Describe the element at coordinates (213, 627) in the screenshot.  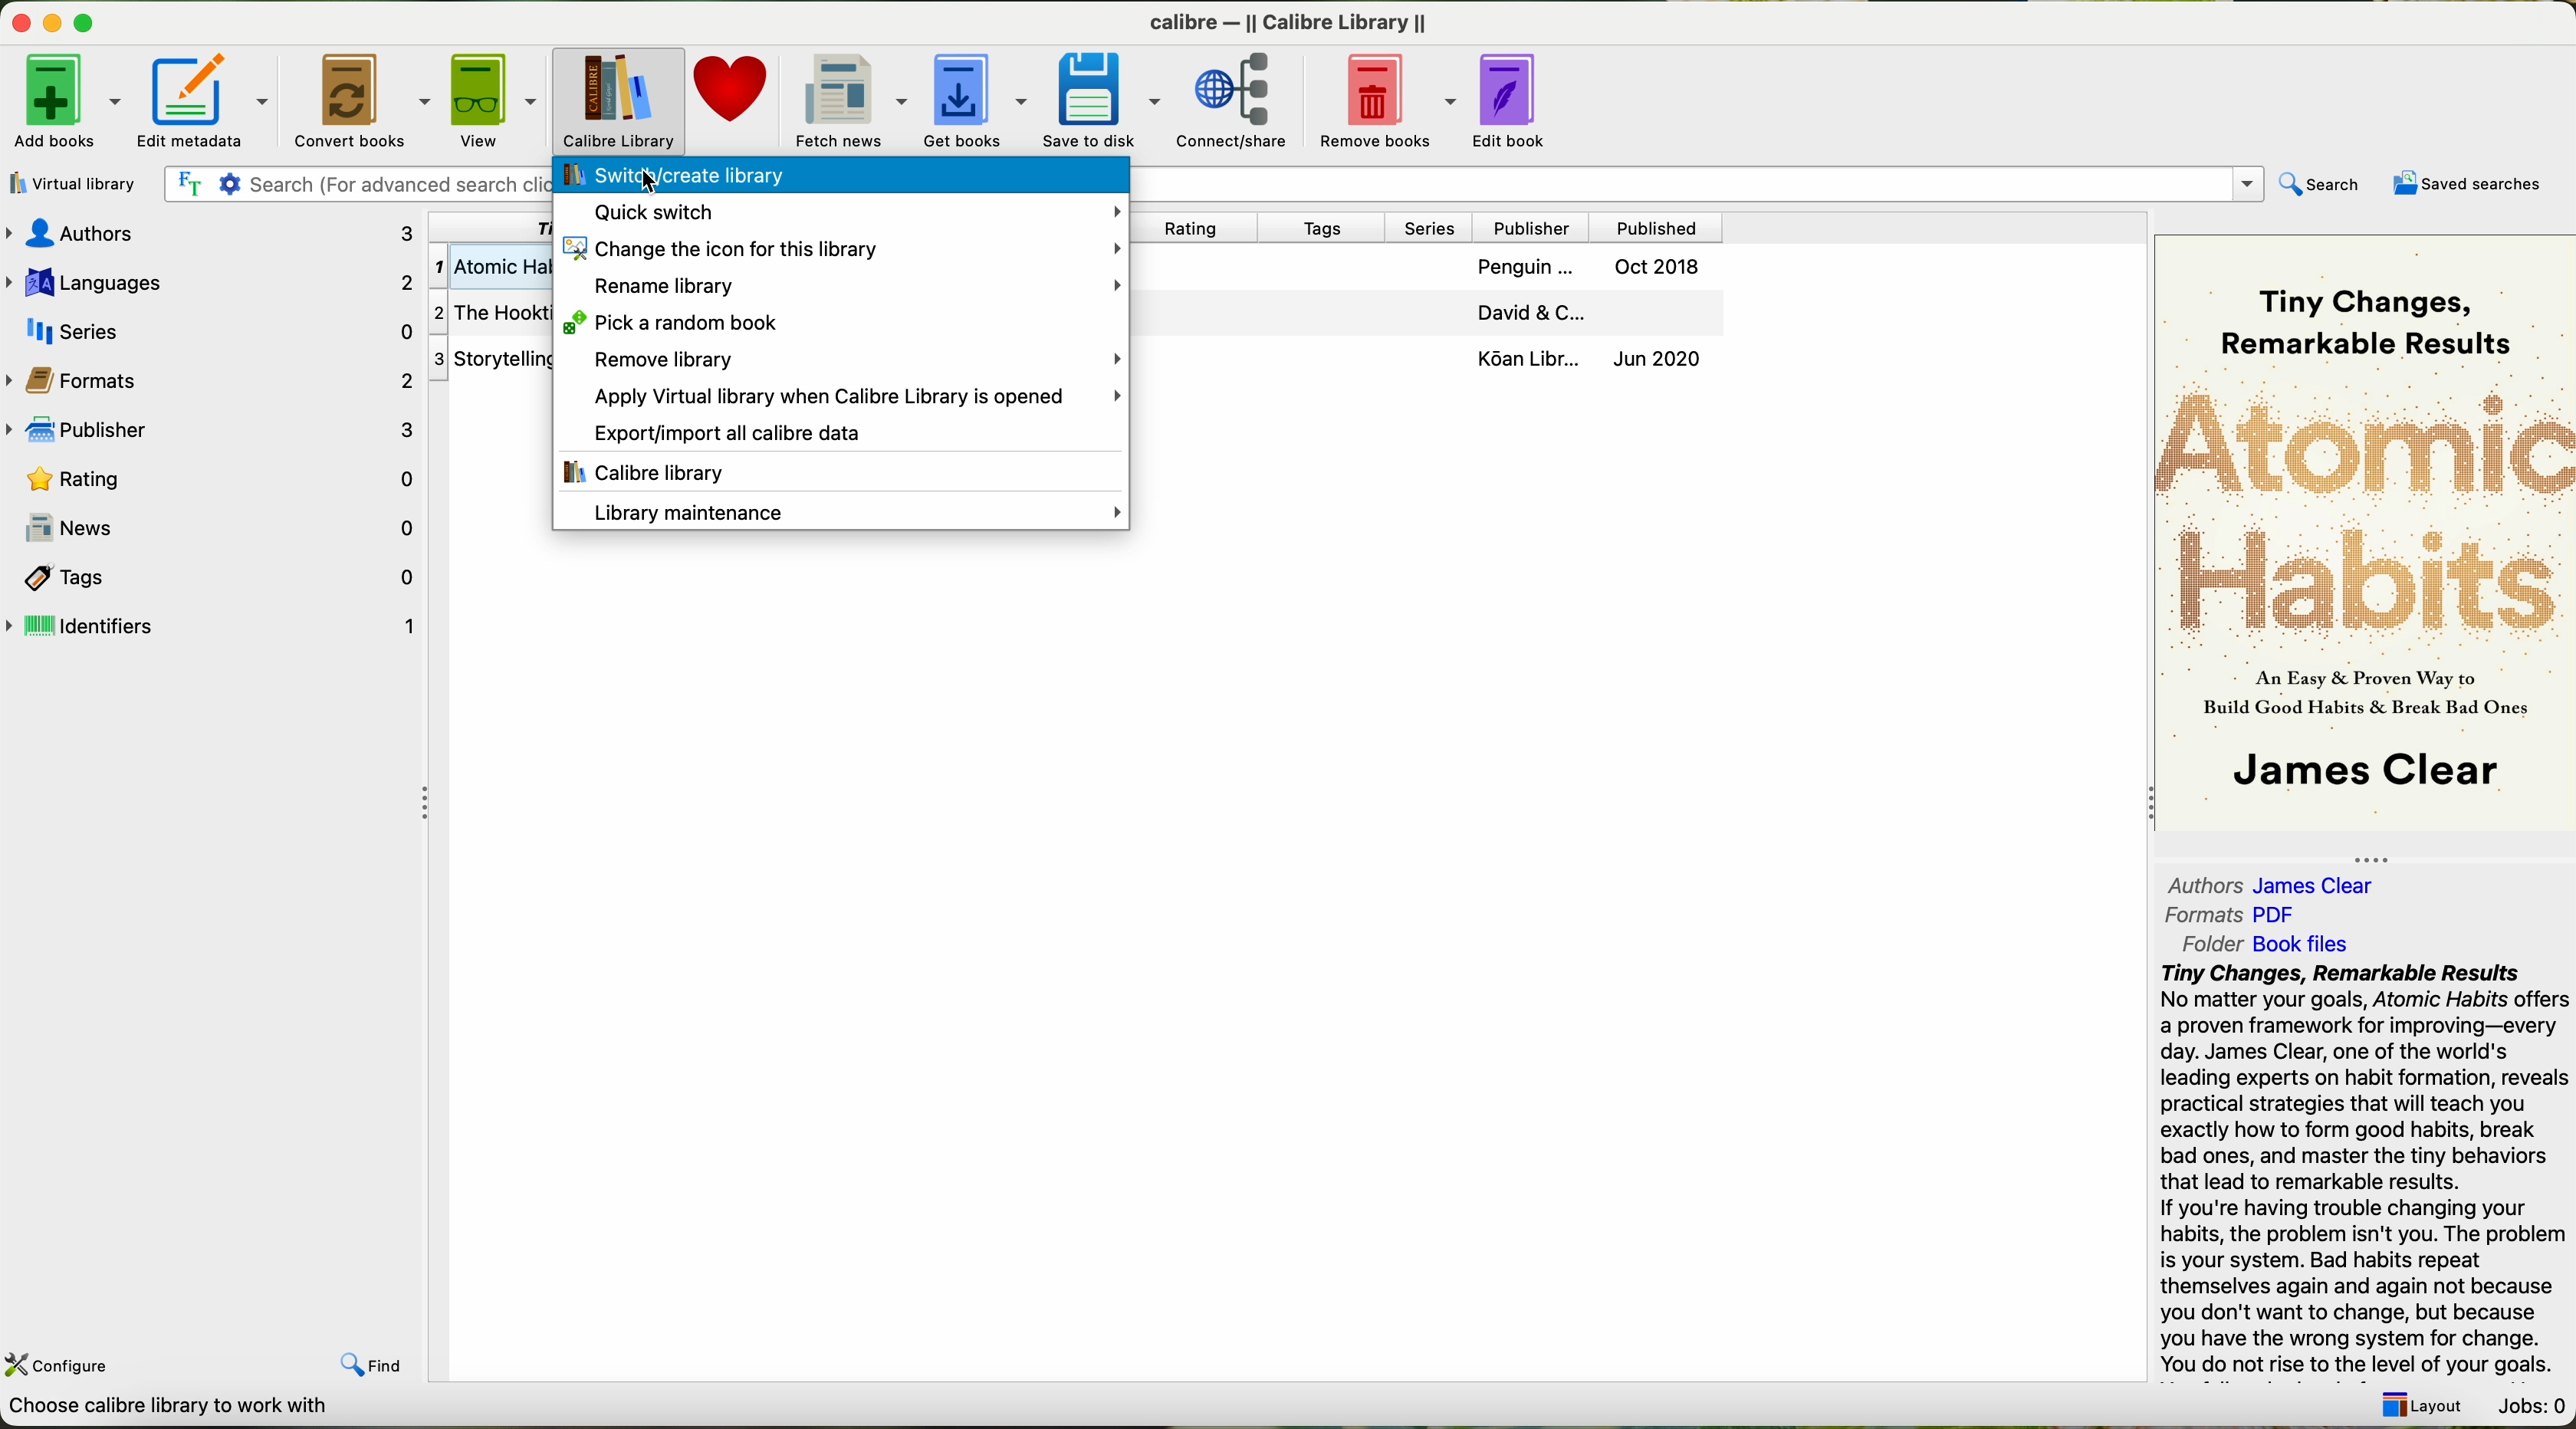
I see `identifiers` at that location.